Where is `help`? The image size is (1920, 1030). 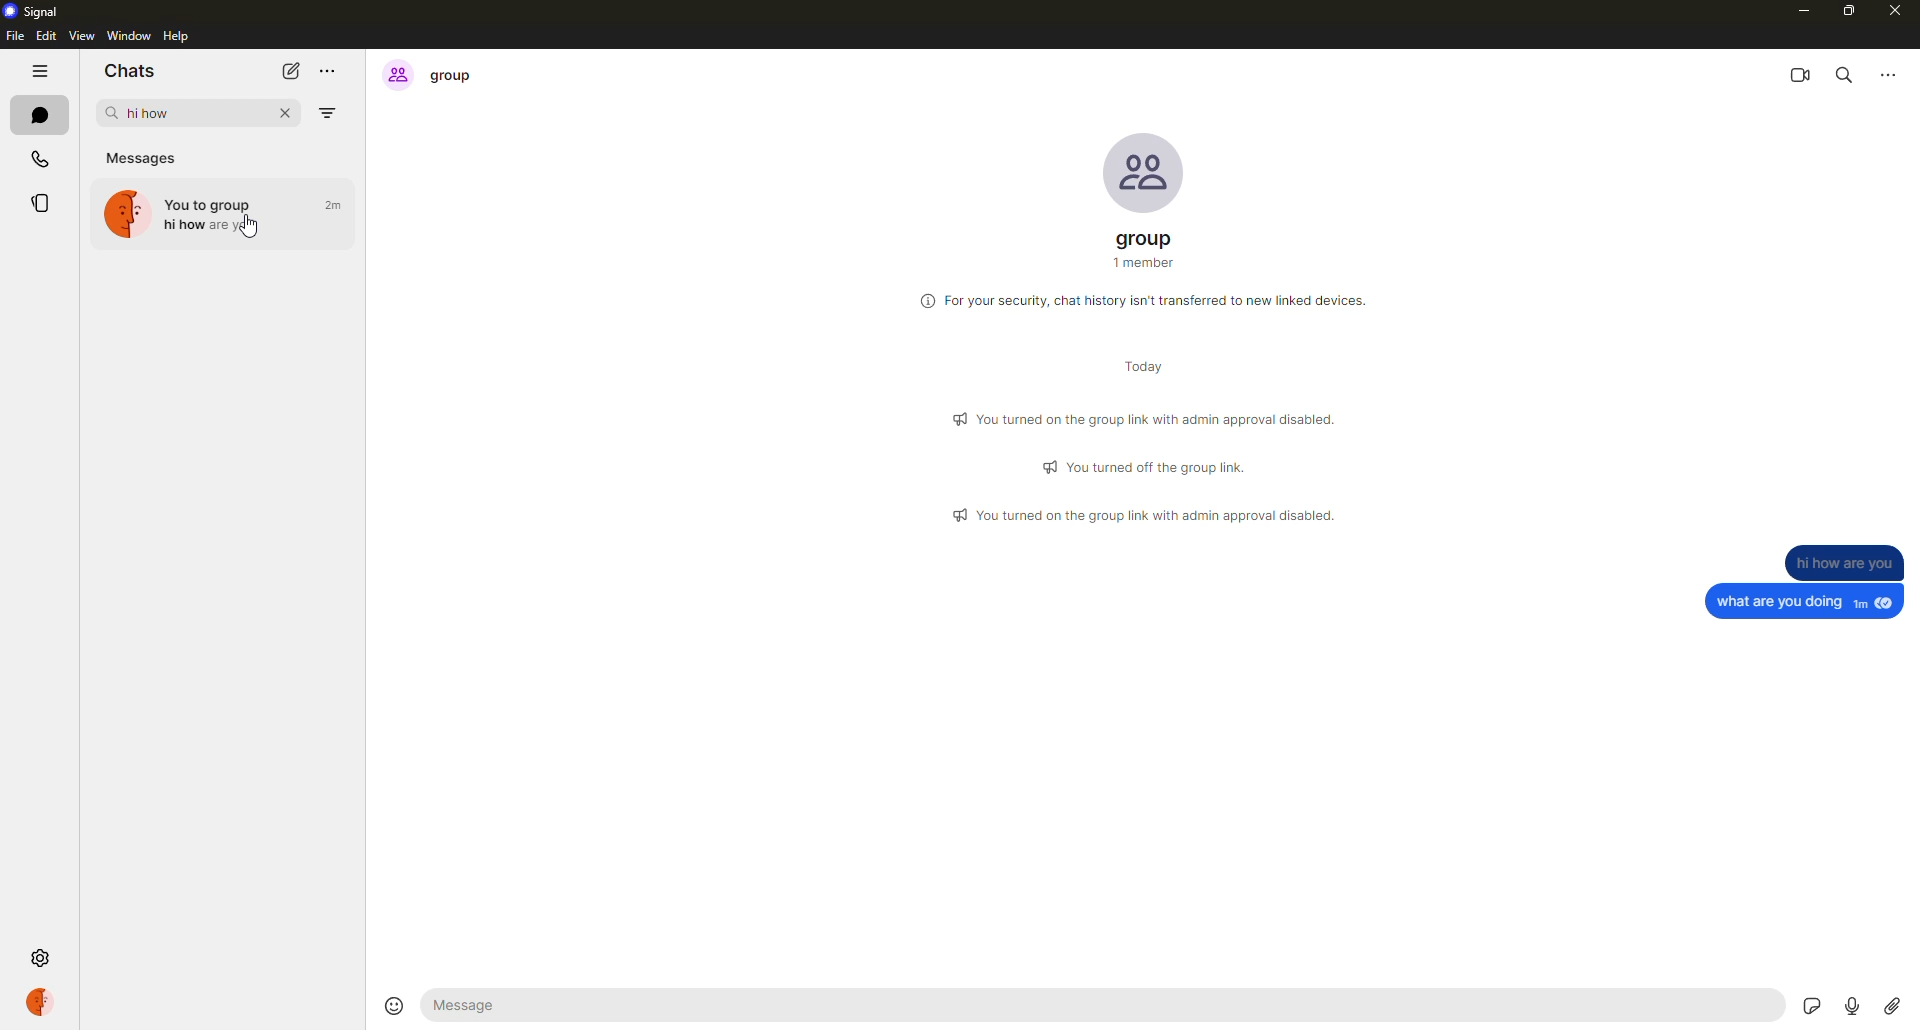 help is located at coordinates (177, 36).